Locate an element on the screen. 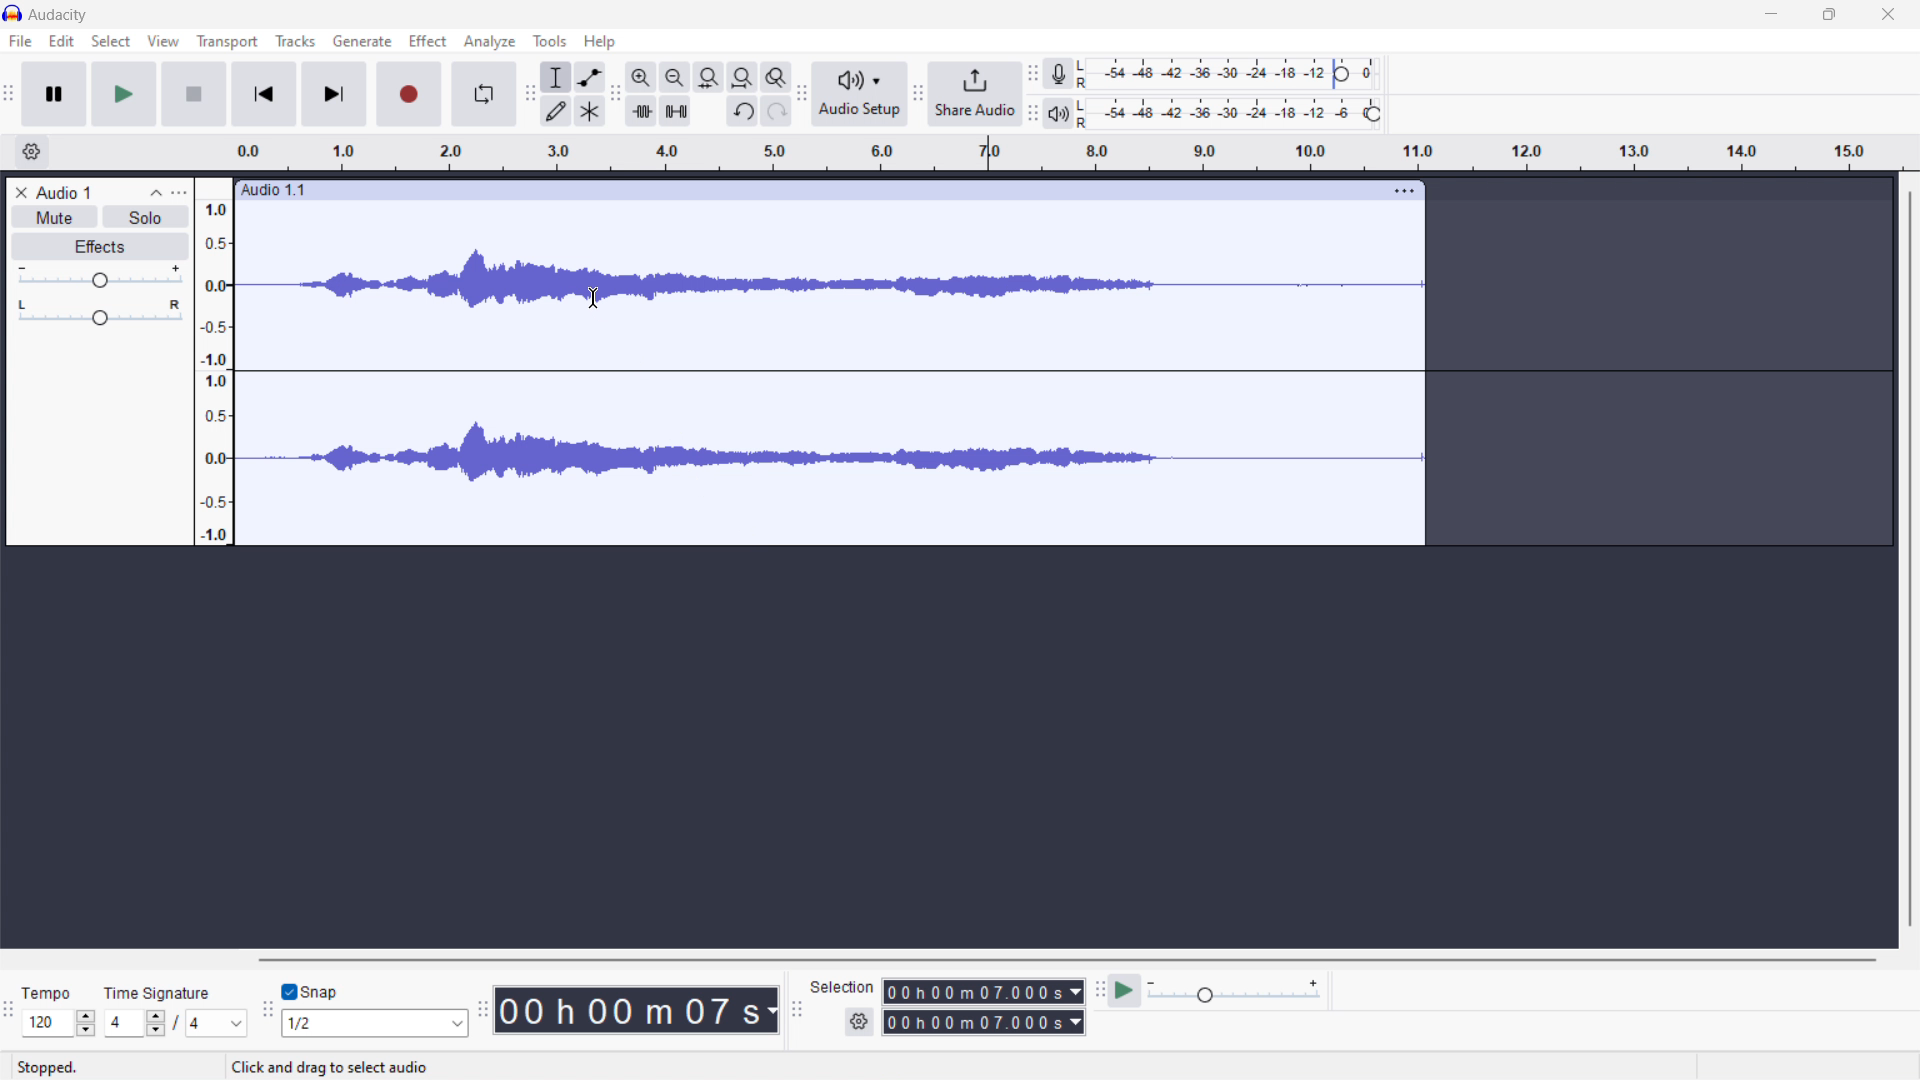  Audio 1 is located at coordinates (65, 191).